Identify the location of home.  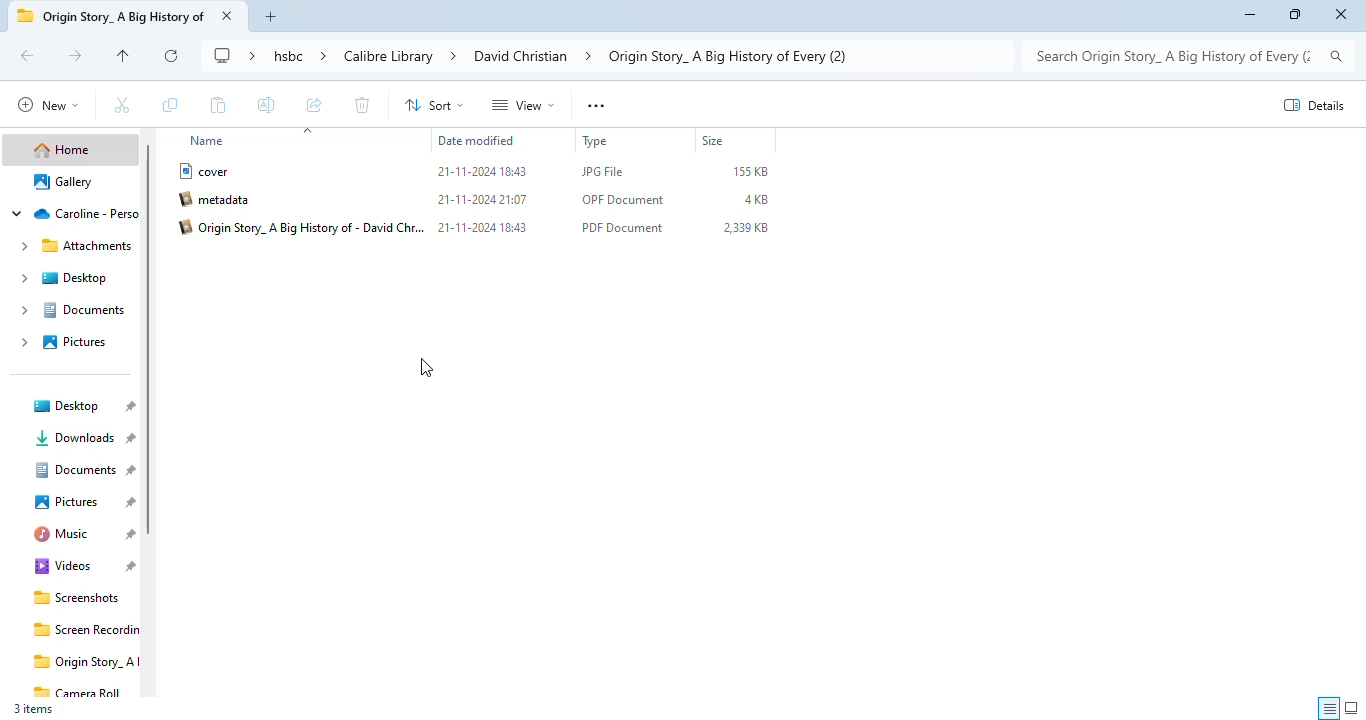
(64, 149).